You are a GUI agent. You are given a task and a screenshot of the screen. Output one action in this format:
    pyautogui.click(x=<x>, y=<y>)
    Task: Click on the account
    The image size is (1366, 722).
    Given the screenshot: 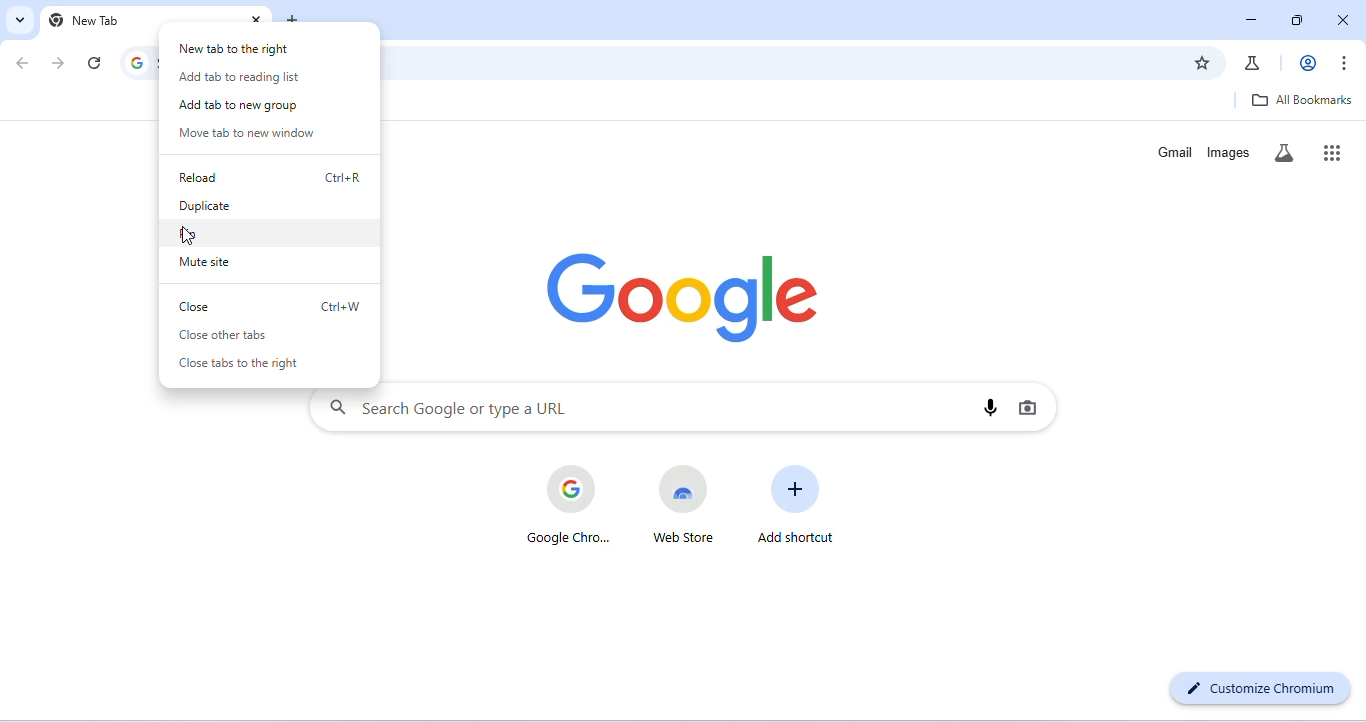 What is the action you would take?
    pyautogui.click(x=1305, y=63)
    